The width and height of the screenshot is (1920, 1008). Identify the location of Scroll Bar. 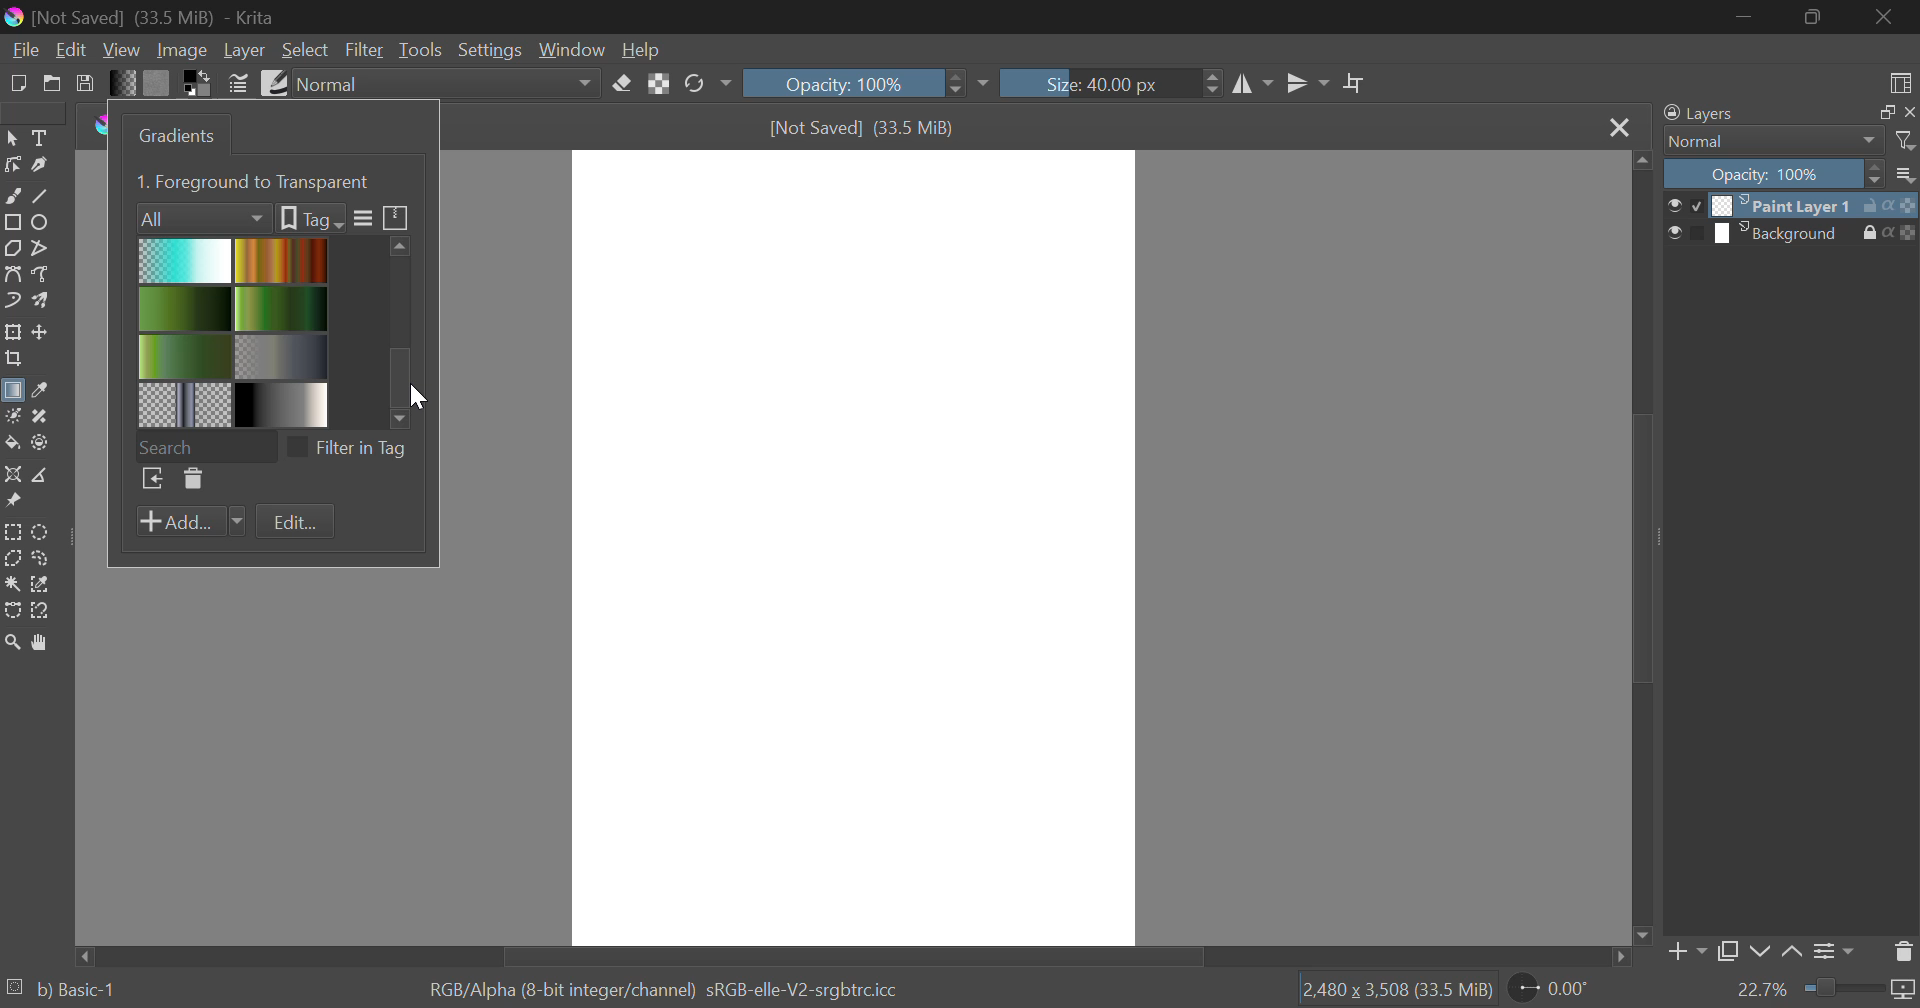
(856, 955).